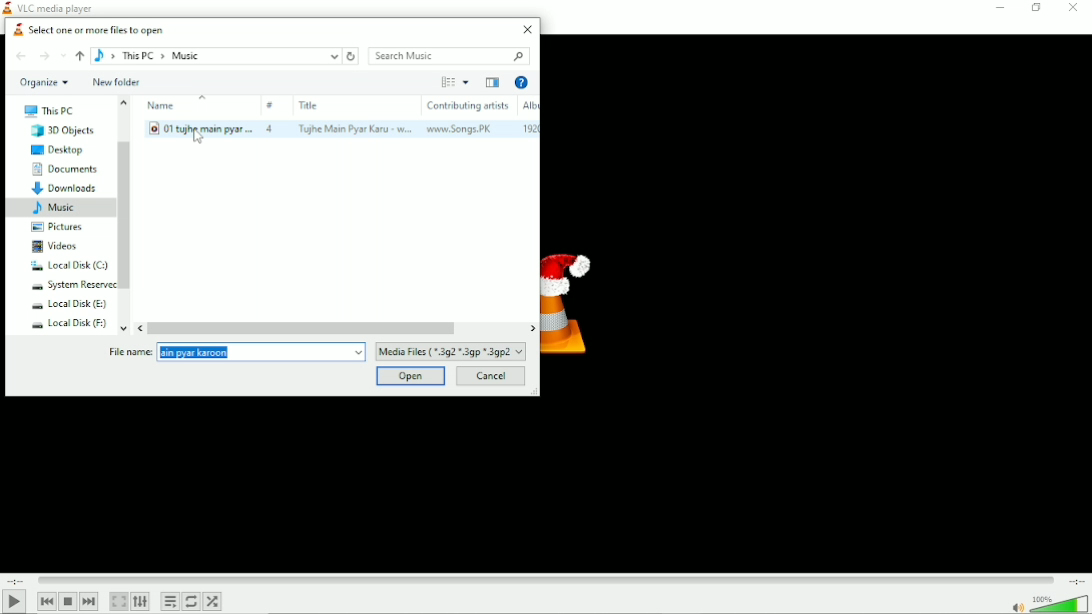 Image resolution: width=1092 pixels, height=614 pixels. What do you see at coordinates (520, 83) in the screenshot?
I see `Help` at bounding box center [520, 83].